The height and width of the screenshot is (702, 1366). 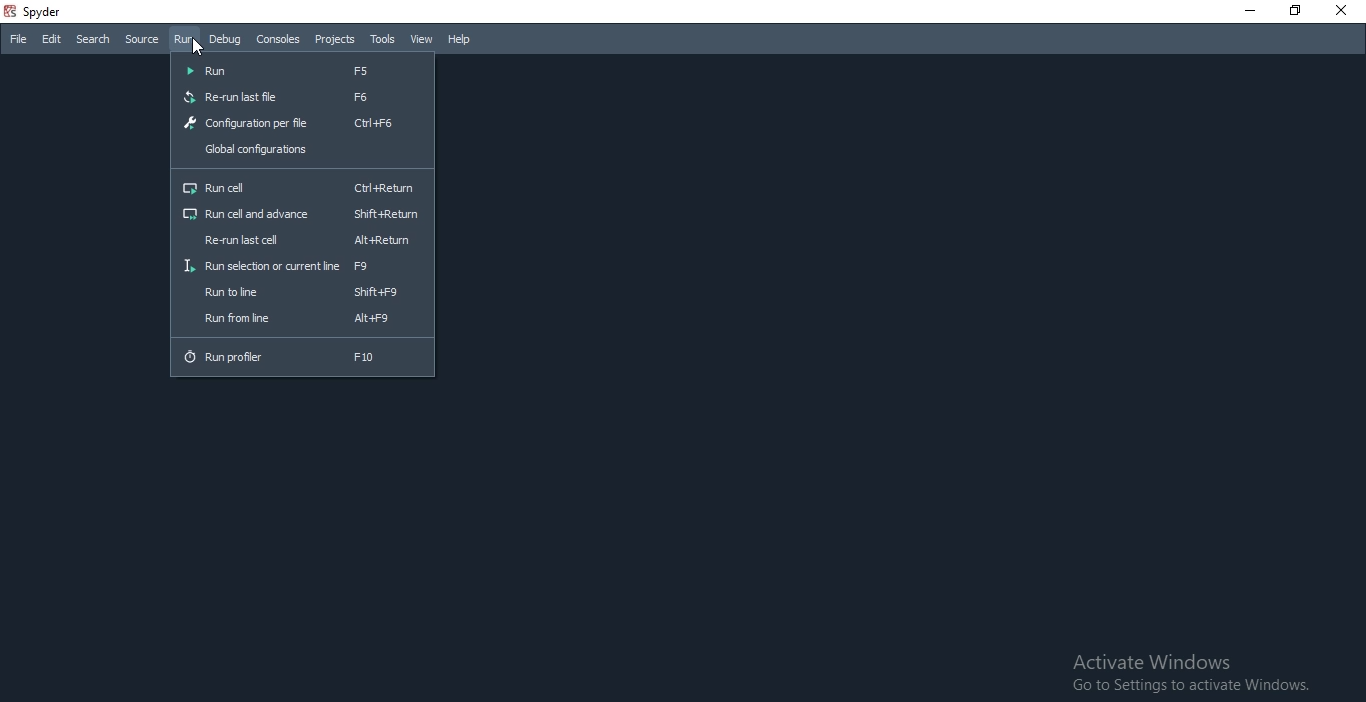 What do you see at coordinates (422, 40) in the screenshot?
I see `View` at bounding box center [422, 40].